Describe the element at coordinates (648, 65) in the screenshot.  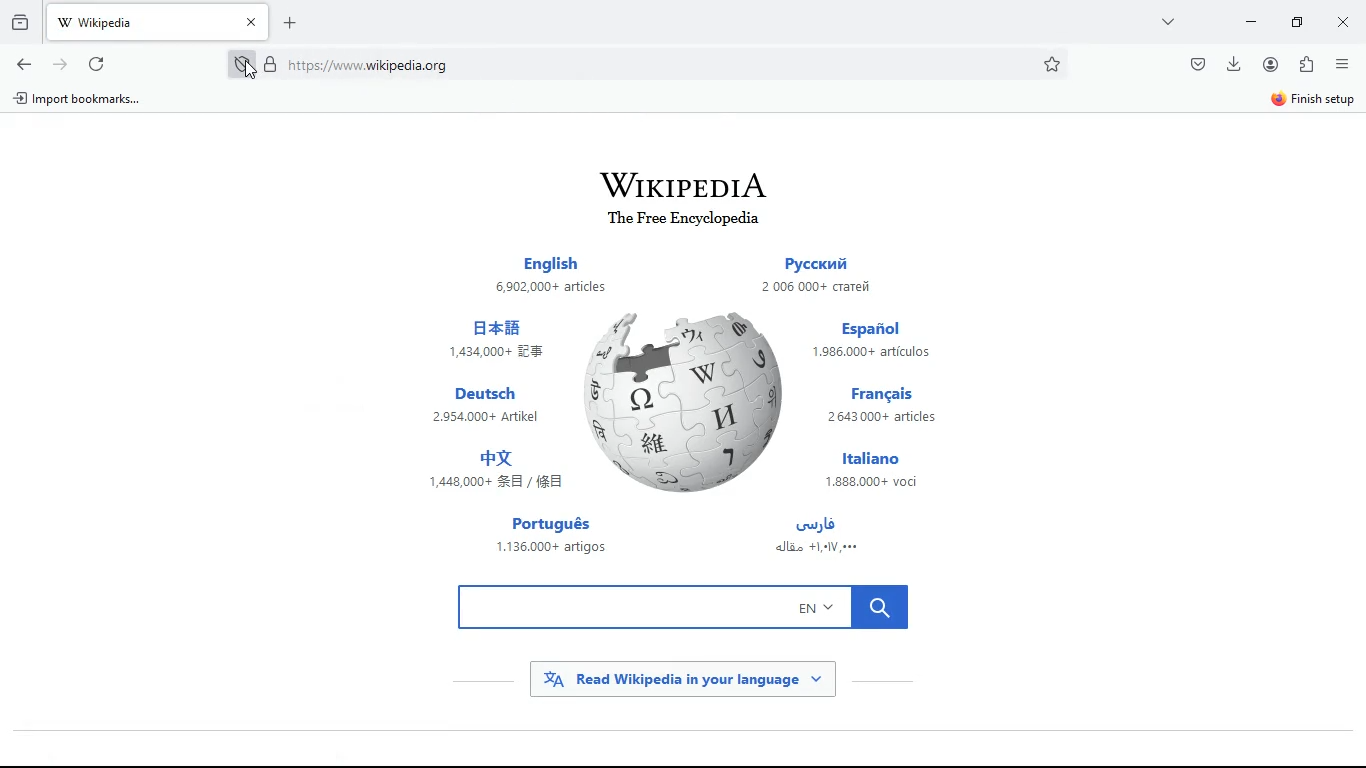
I see `Search bar` at that location.